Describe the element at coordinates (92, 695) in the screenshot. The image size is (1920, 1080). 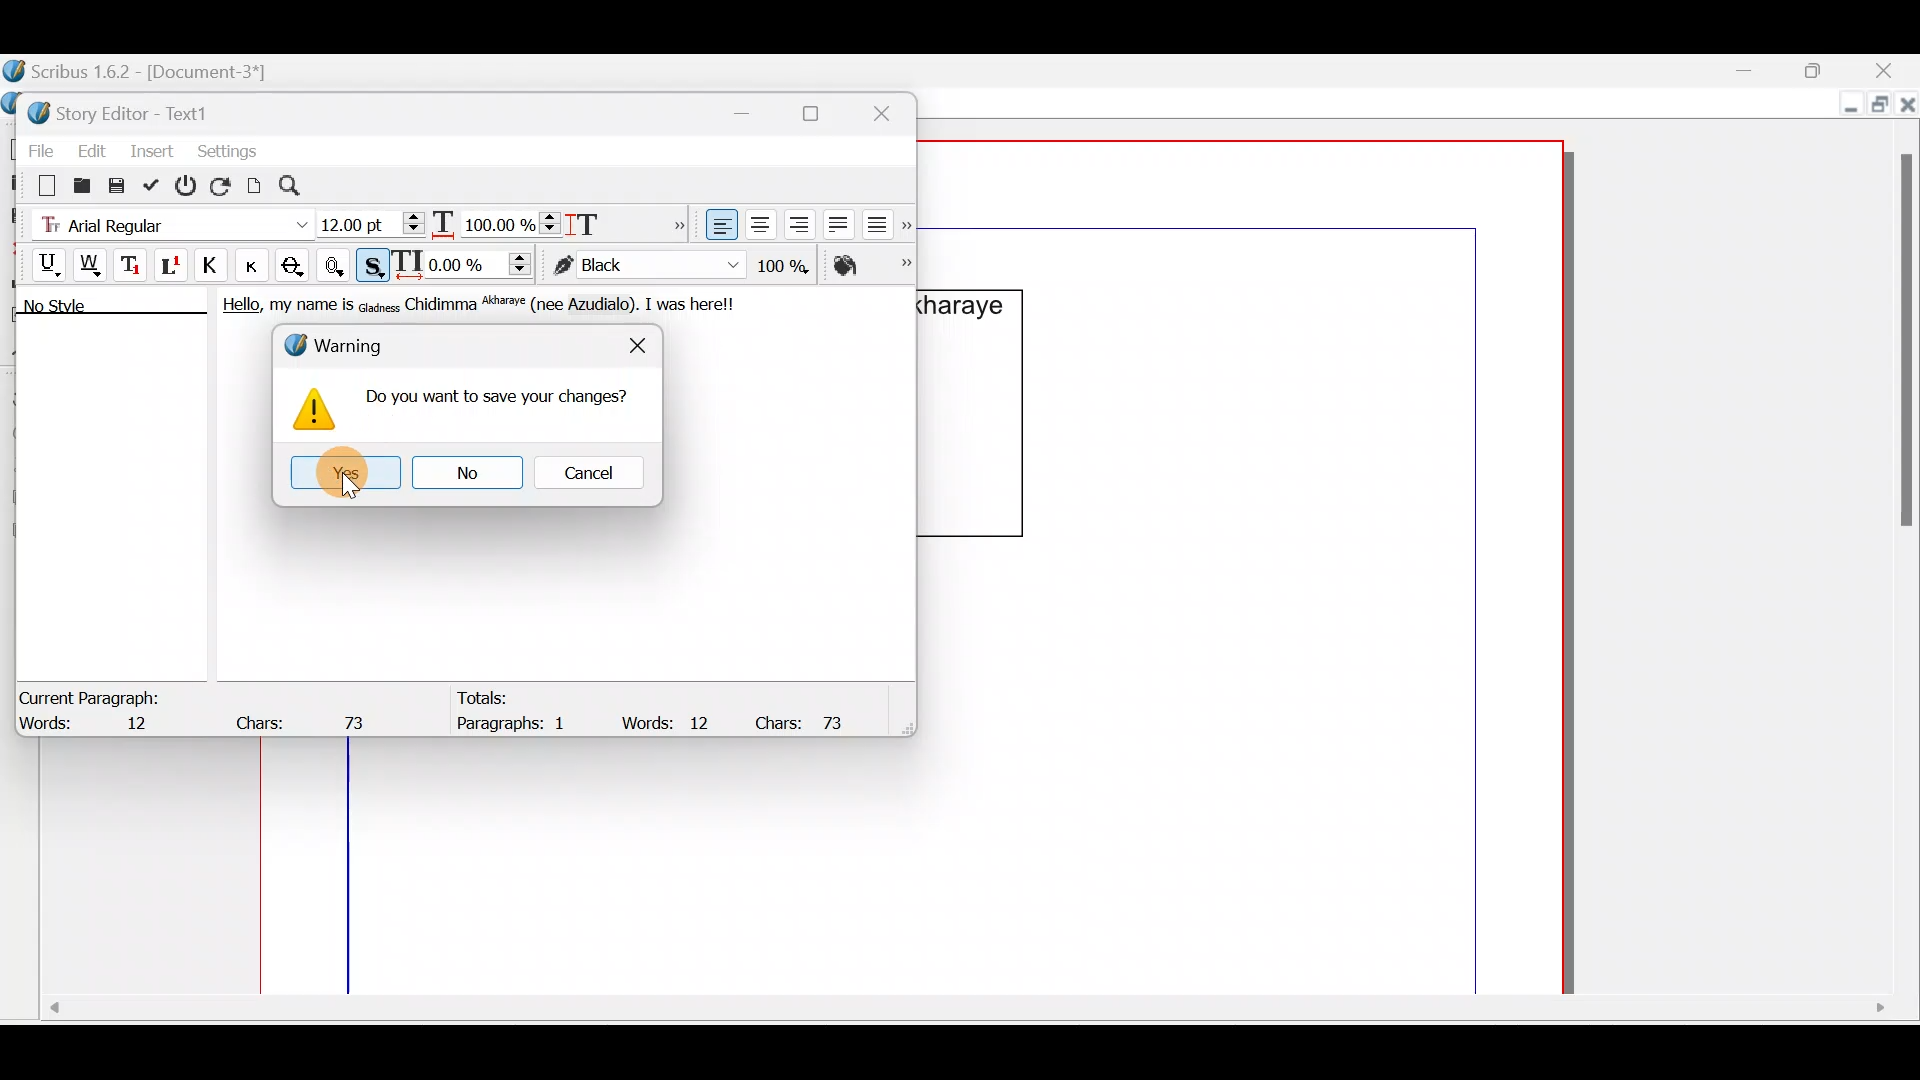
I see `Current Paragraph:` at that location.